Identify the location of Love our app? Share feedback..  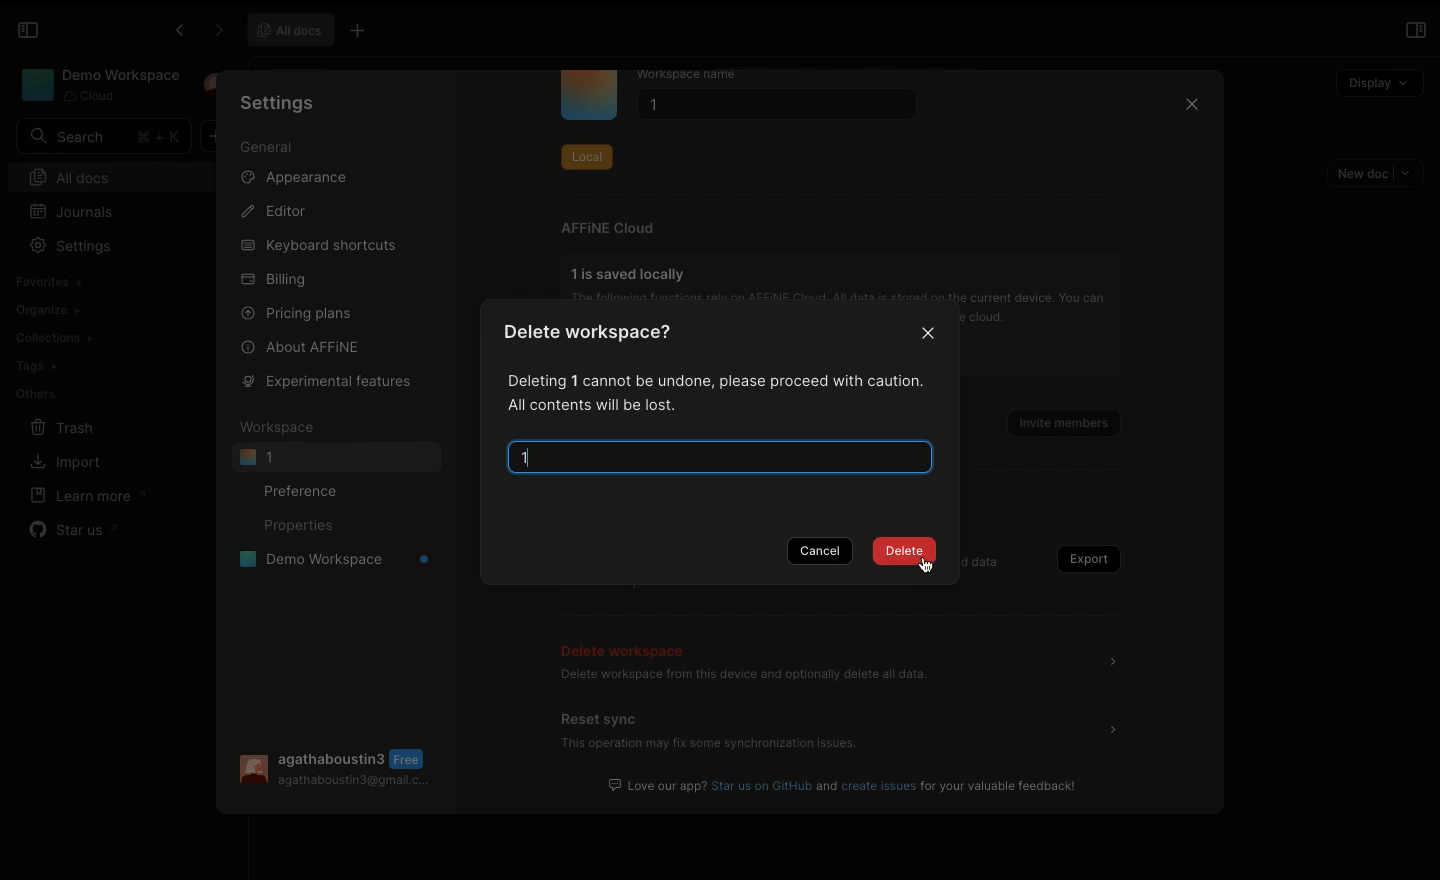
(845, 785).